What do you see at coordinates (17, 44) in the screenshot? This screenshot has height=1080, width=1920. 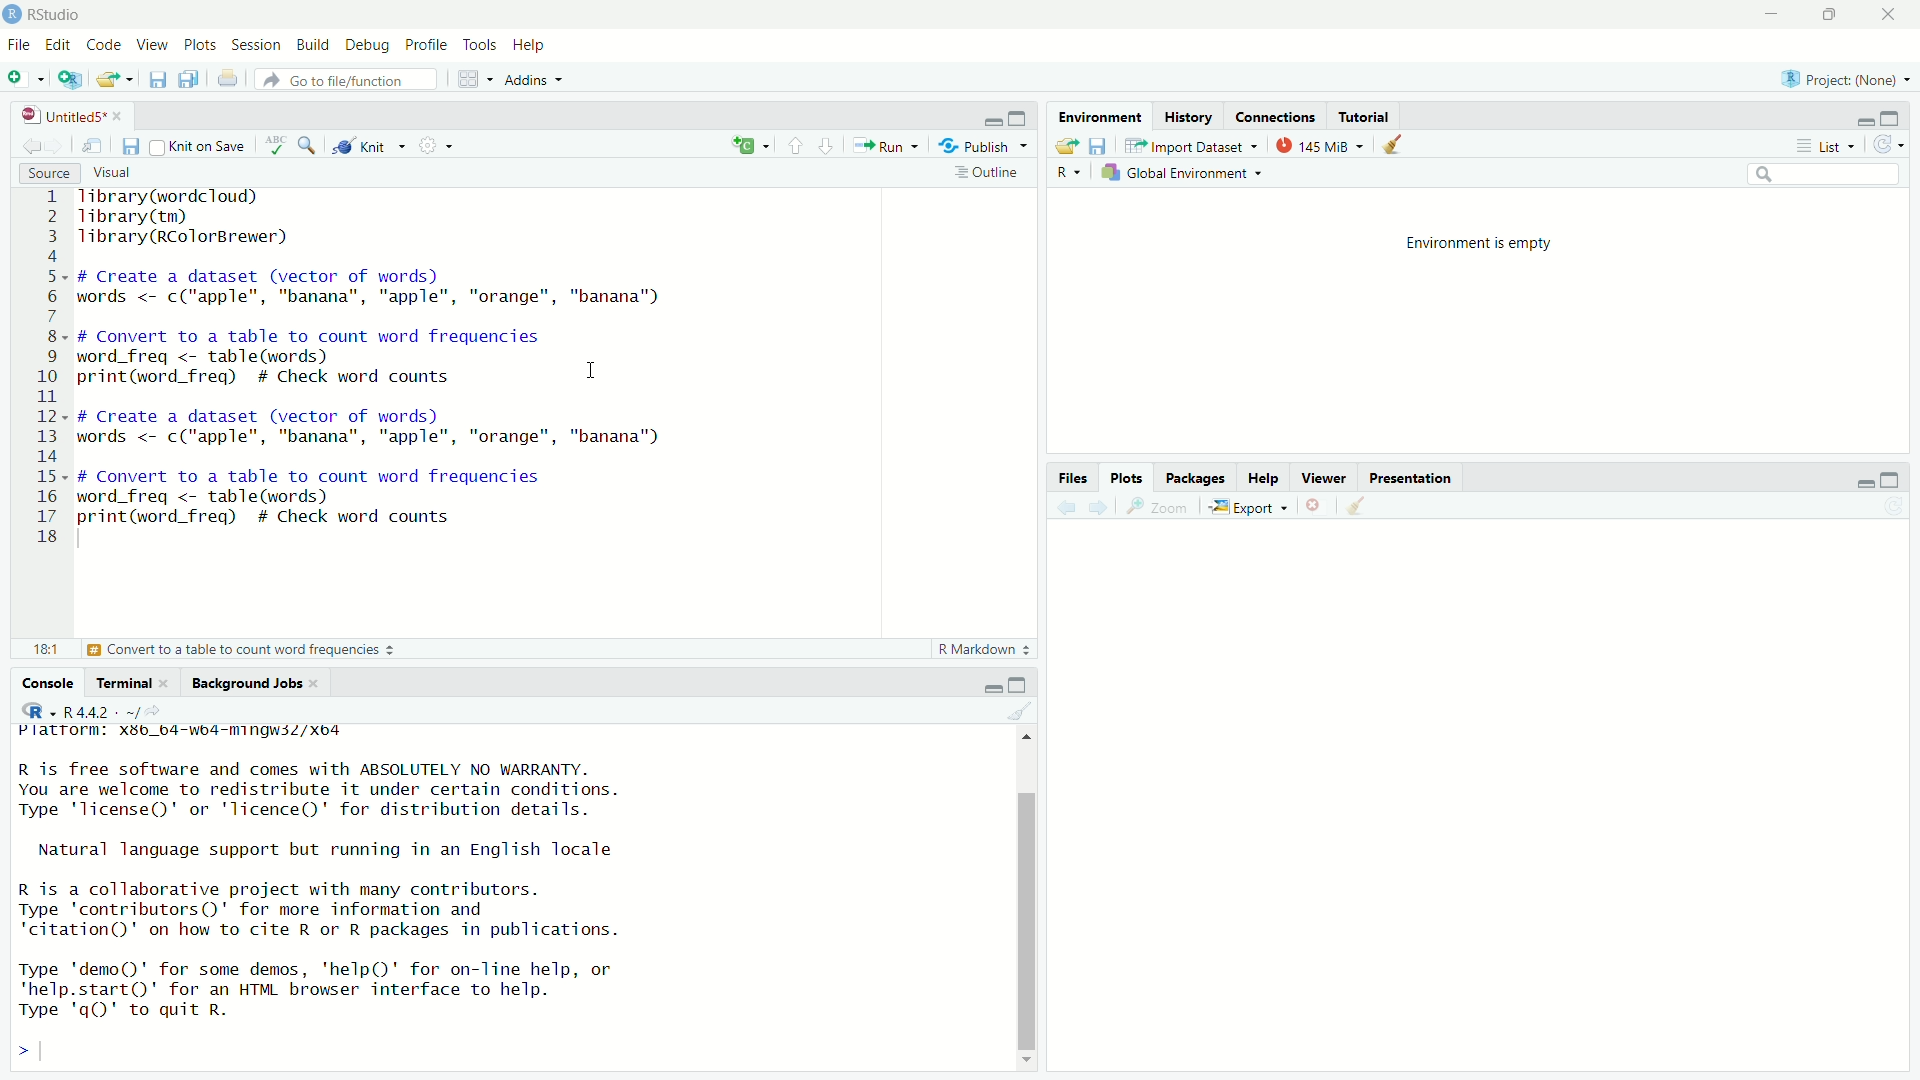 I see `File` at bounding box center [17, 44].